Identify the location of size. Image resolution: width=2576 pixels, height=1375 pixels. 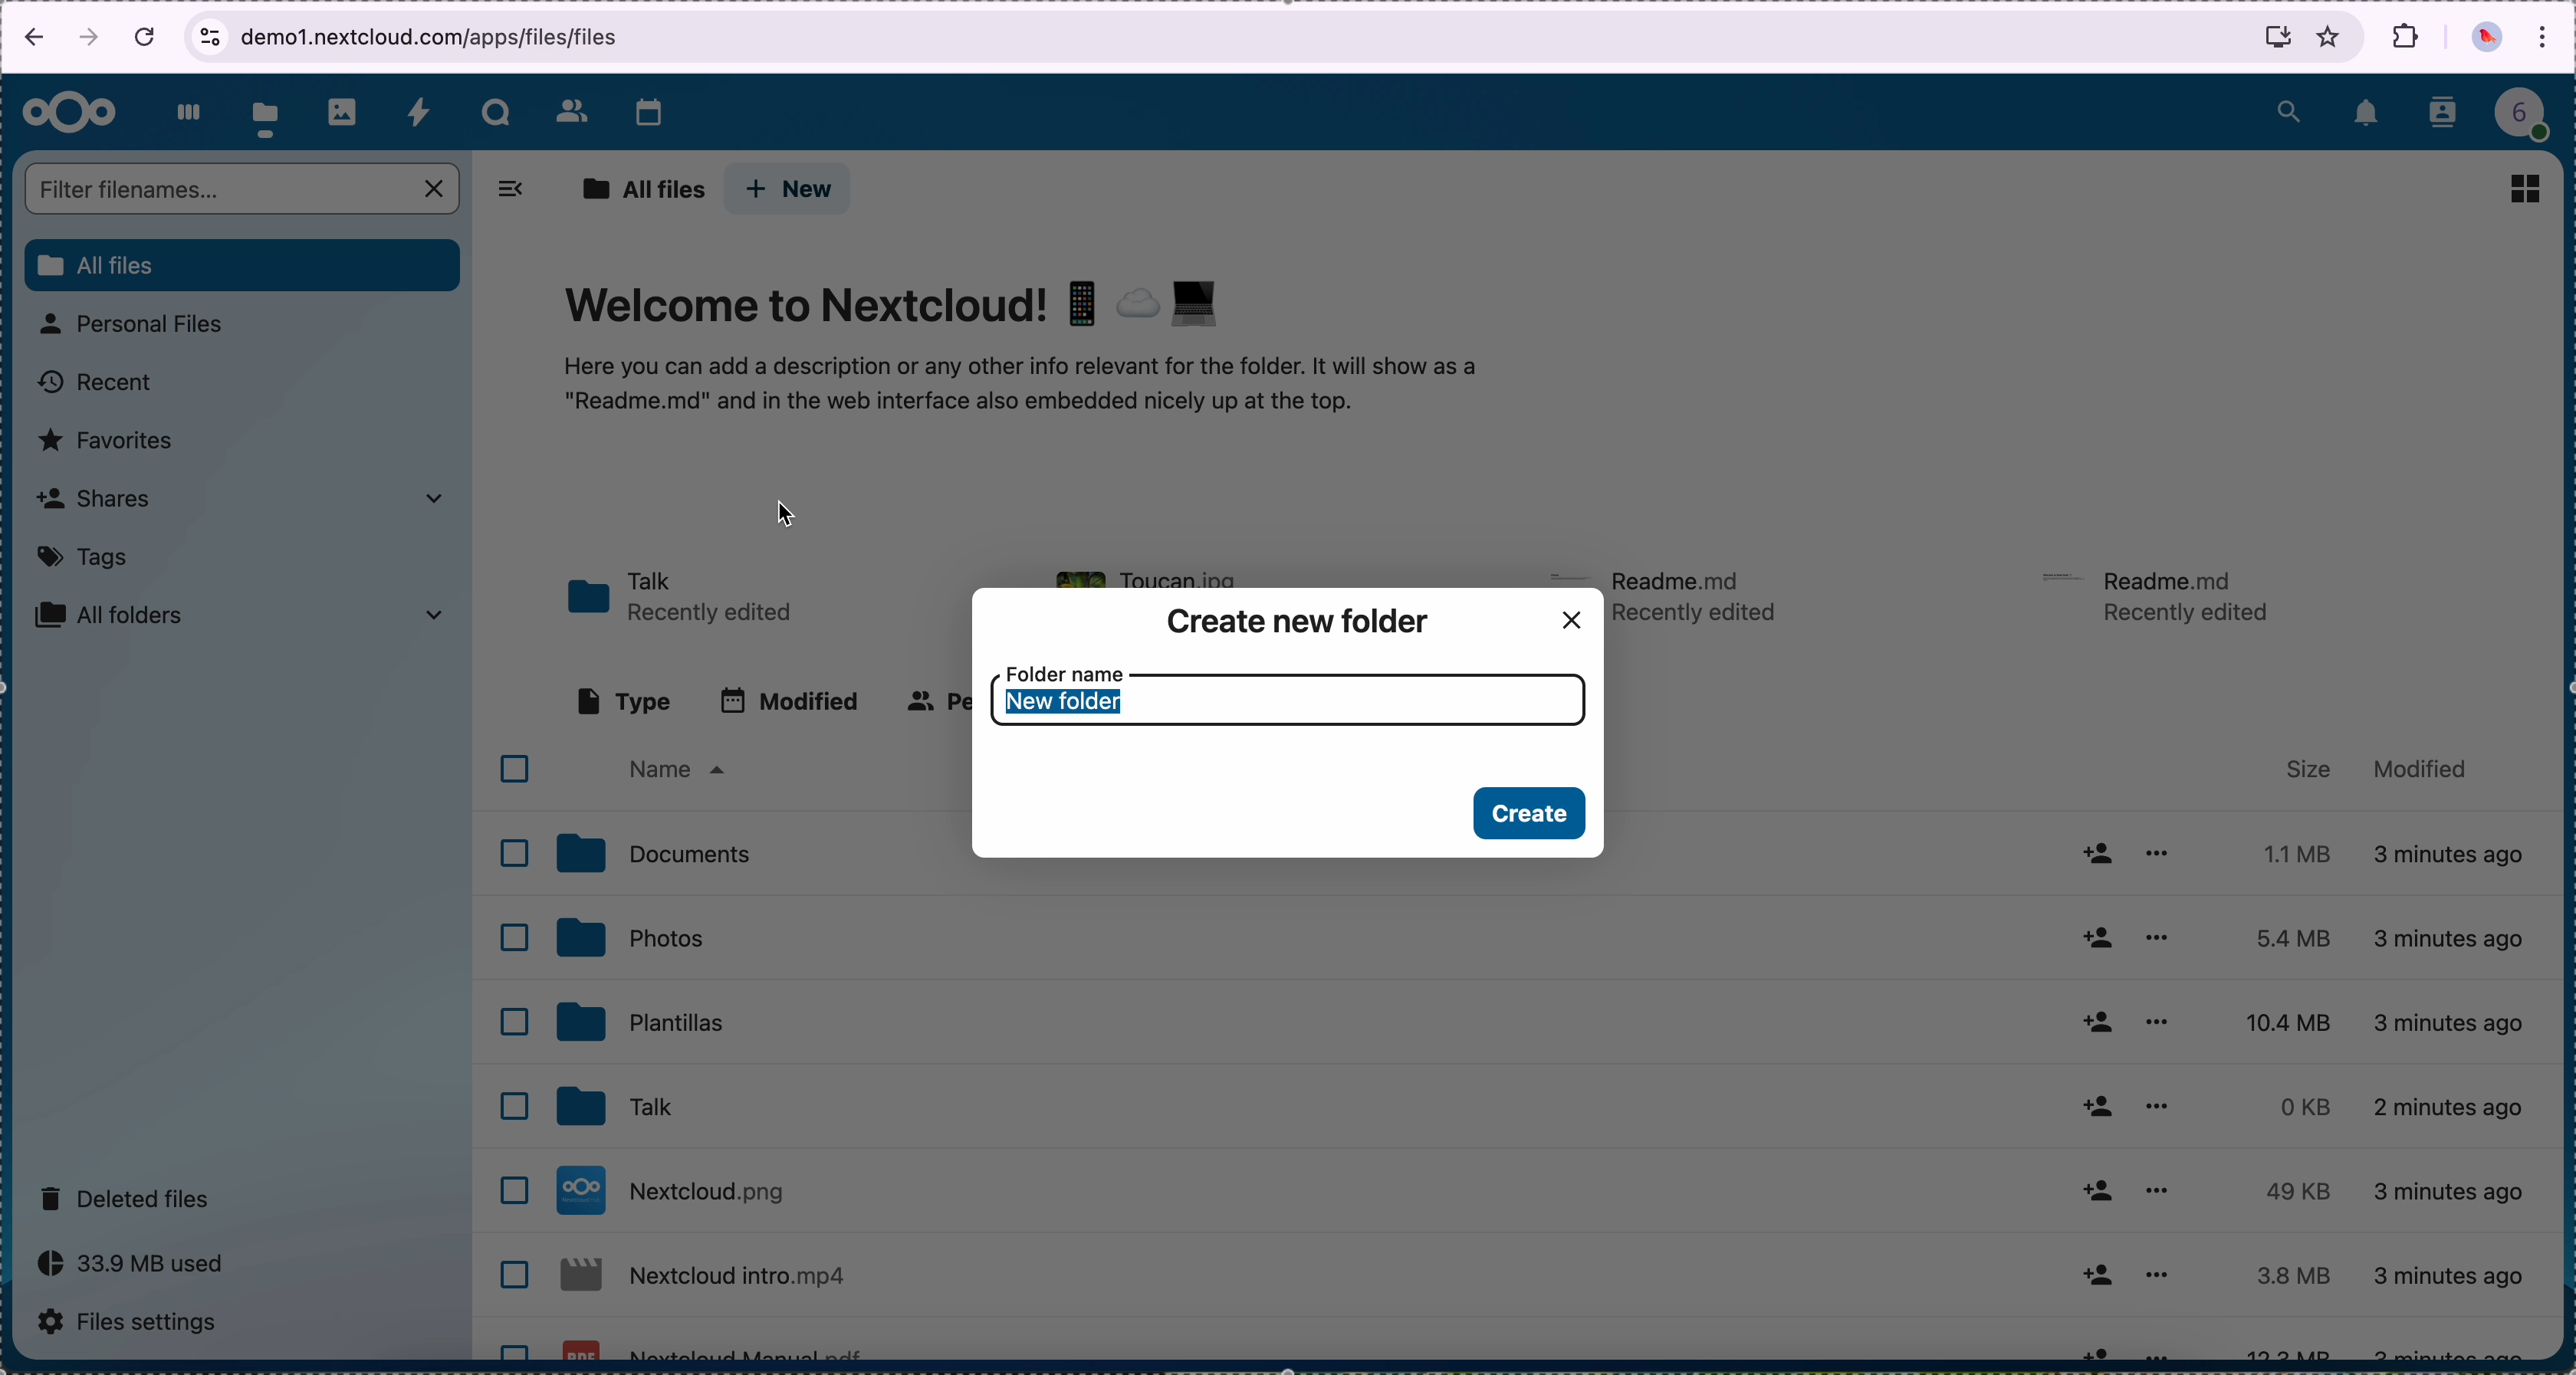
(2310, 769).